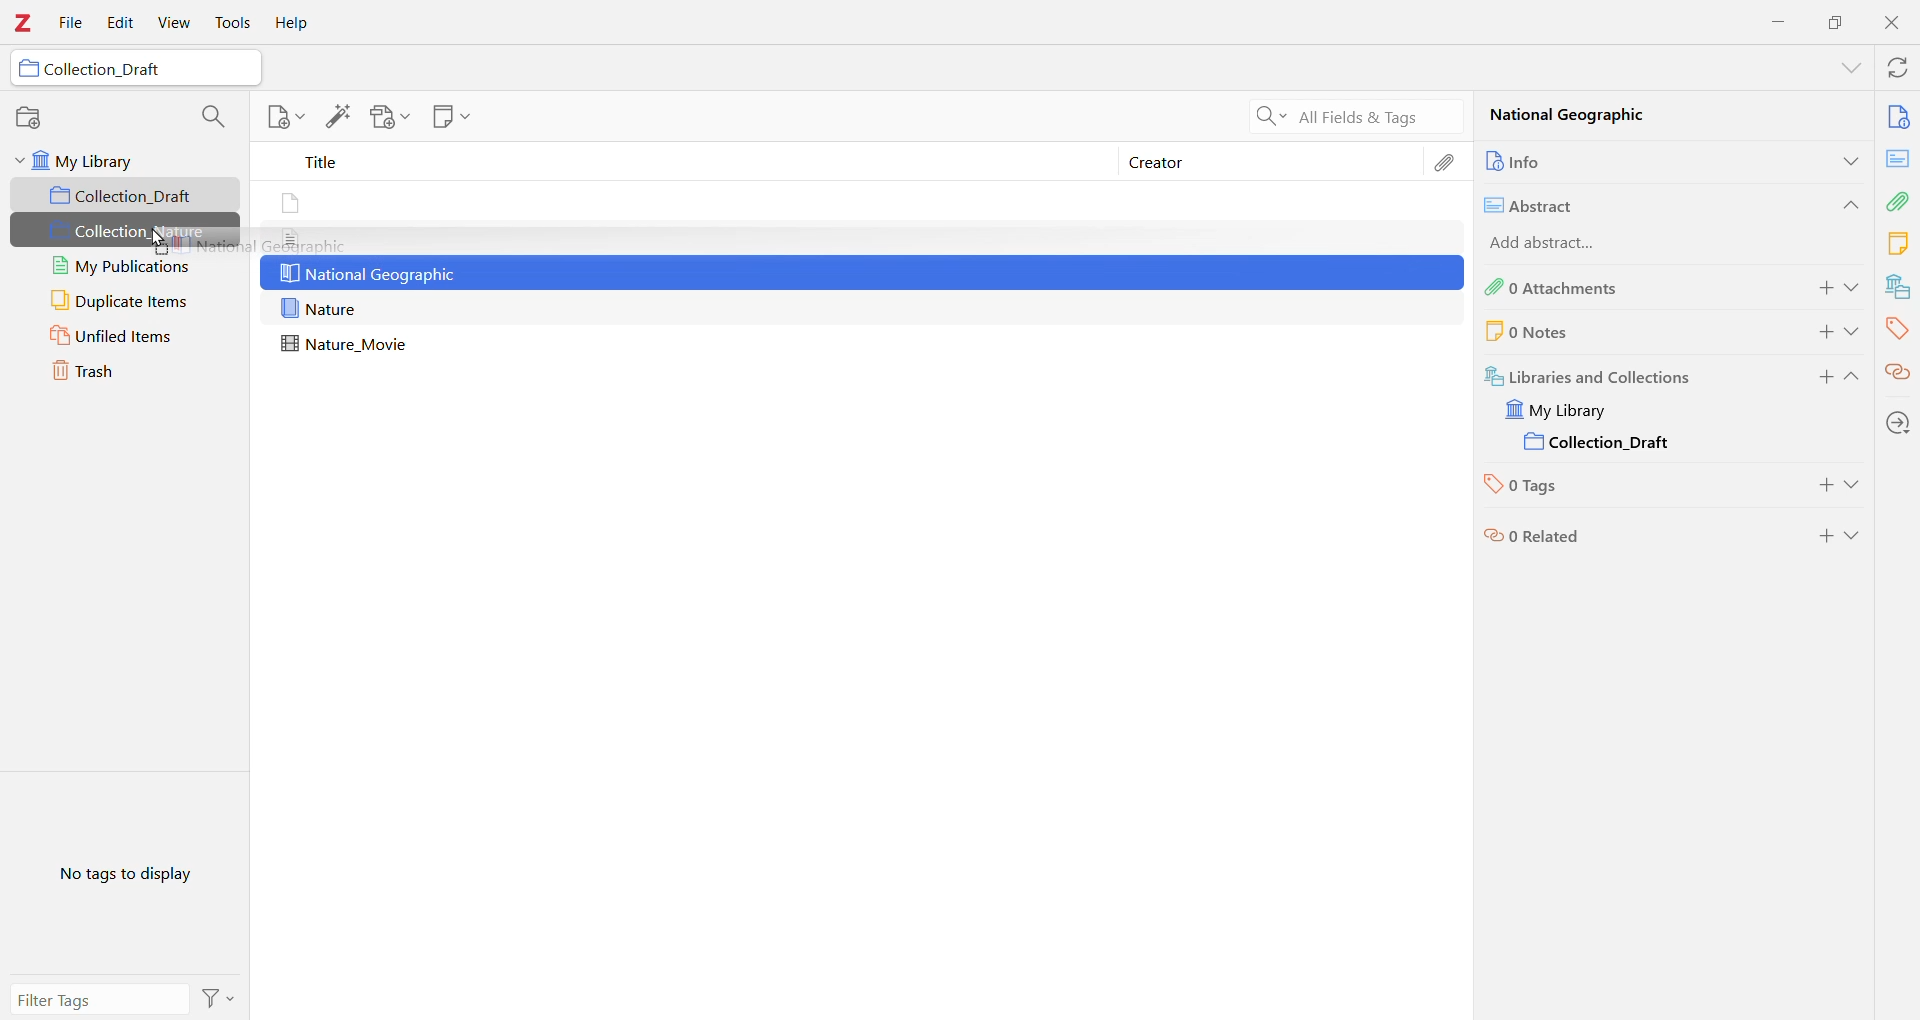 This screenshot has height=1020, width=1920. What do you see at coordinates (125, 301) in the screenshot?
I see `Duplicate Items` at bounding box center [125, 301].